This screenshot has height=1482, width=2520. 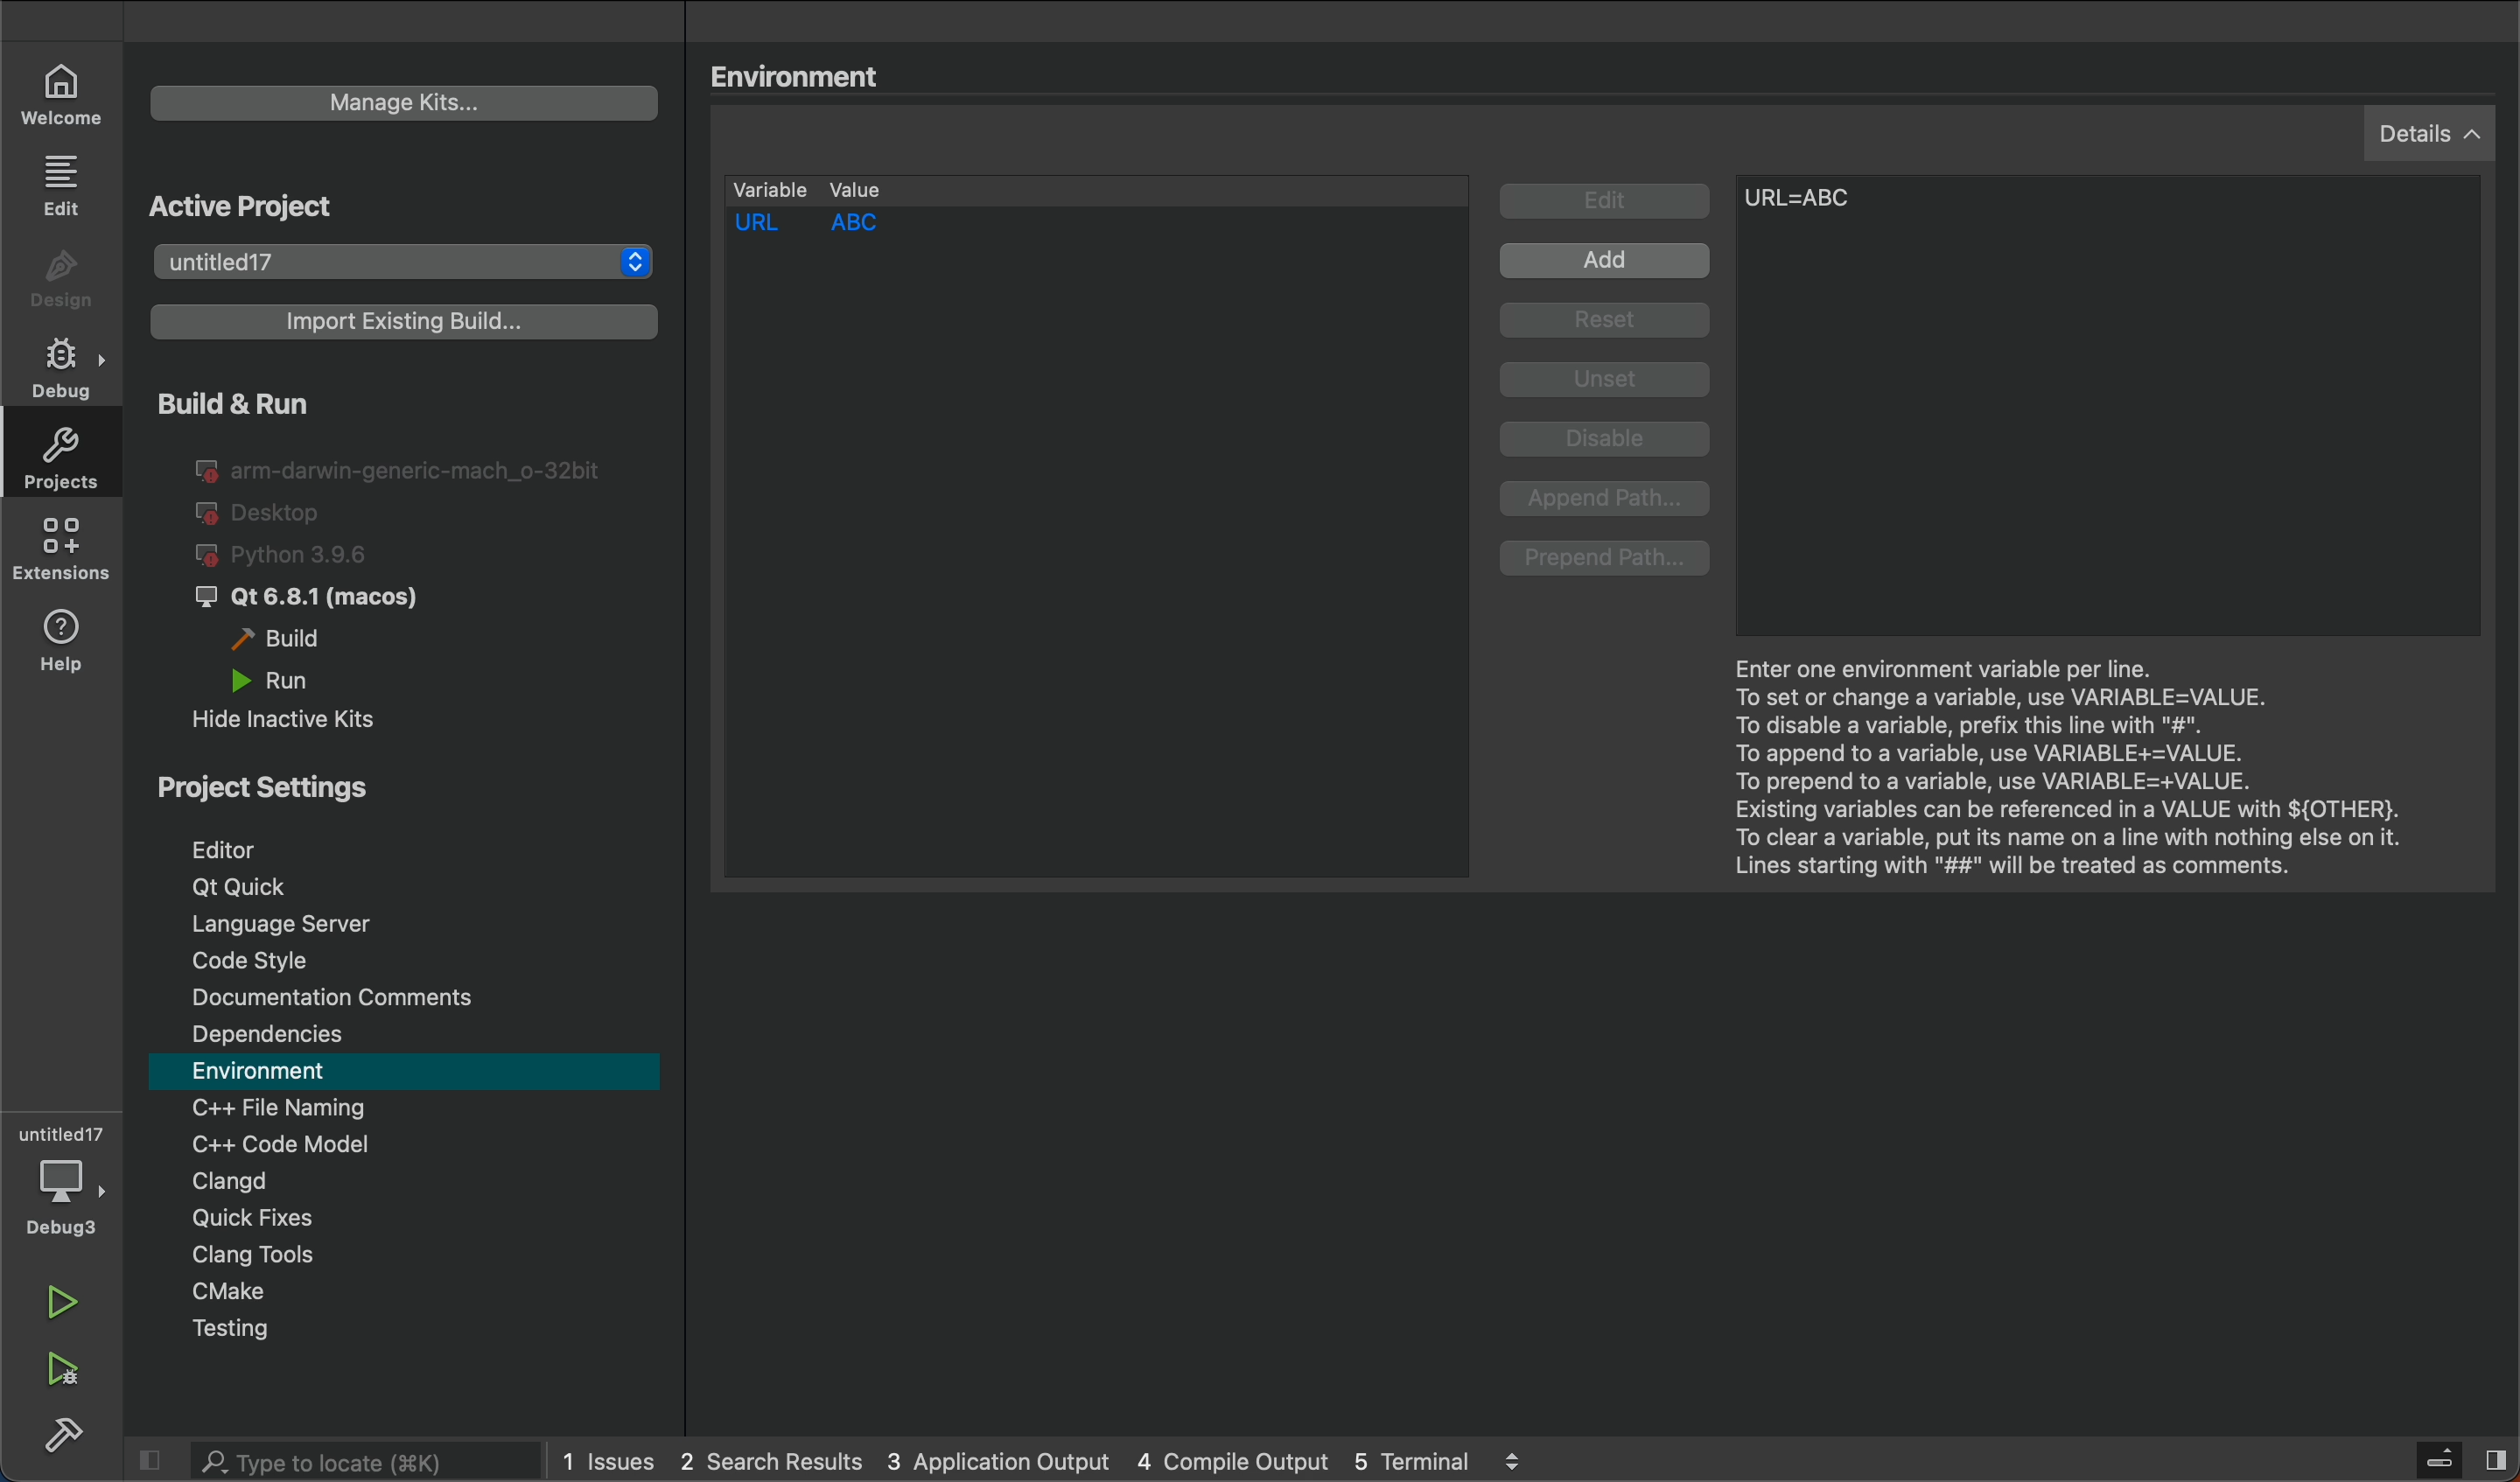 What do you see at coordinates (408, 995) in the screenshot?
I see `comments` at bounding box center [408, 995].